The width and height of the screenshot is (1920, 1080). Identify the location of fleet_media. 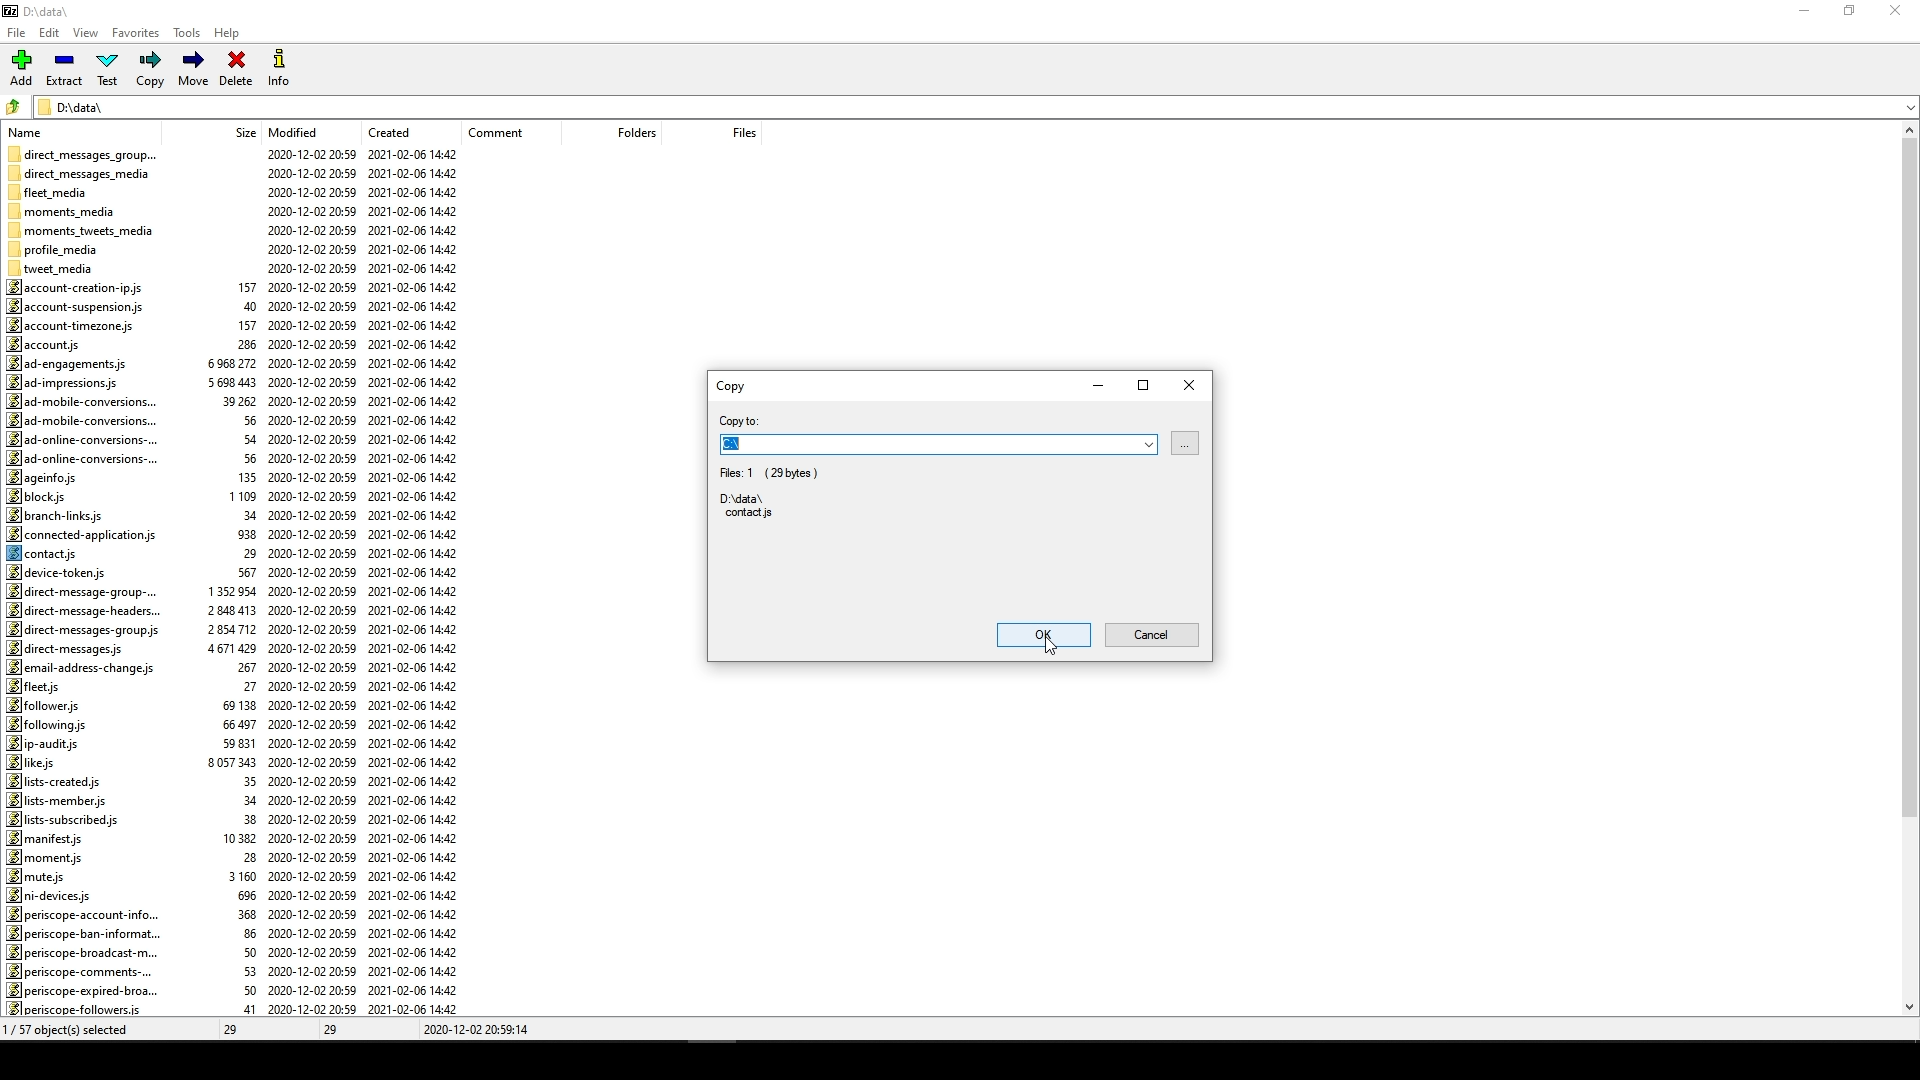
(51, 191).